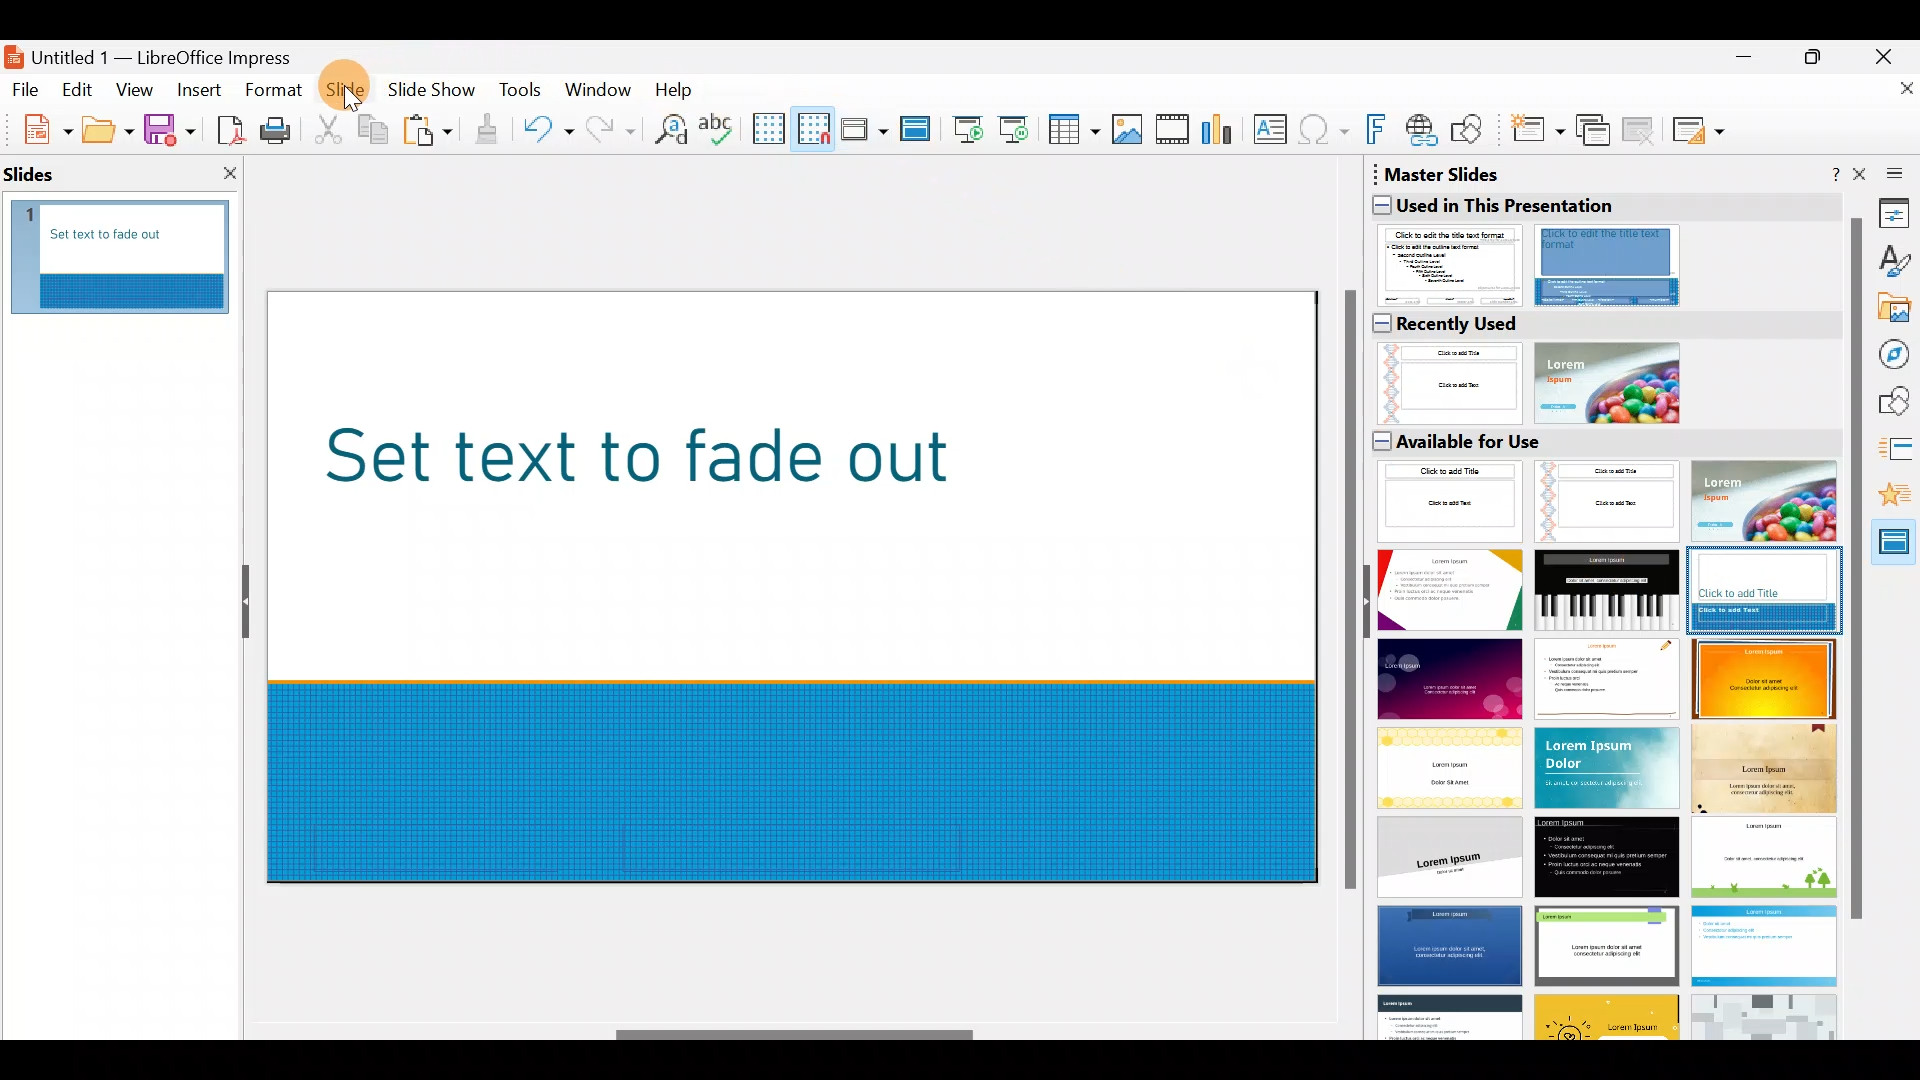 The height and width of the screenshot is (1080, 1920). I want to click on Slides available for use, so click(1603, 733).